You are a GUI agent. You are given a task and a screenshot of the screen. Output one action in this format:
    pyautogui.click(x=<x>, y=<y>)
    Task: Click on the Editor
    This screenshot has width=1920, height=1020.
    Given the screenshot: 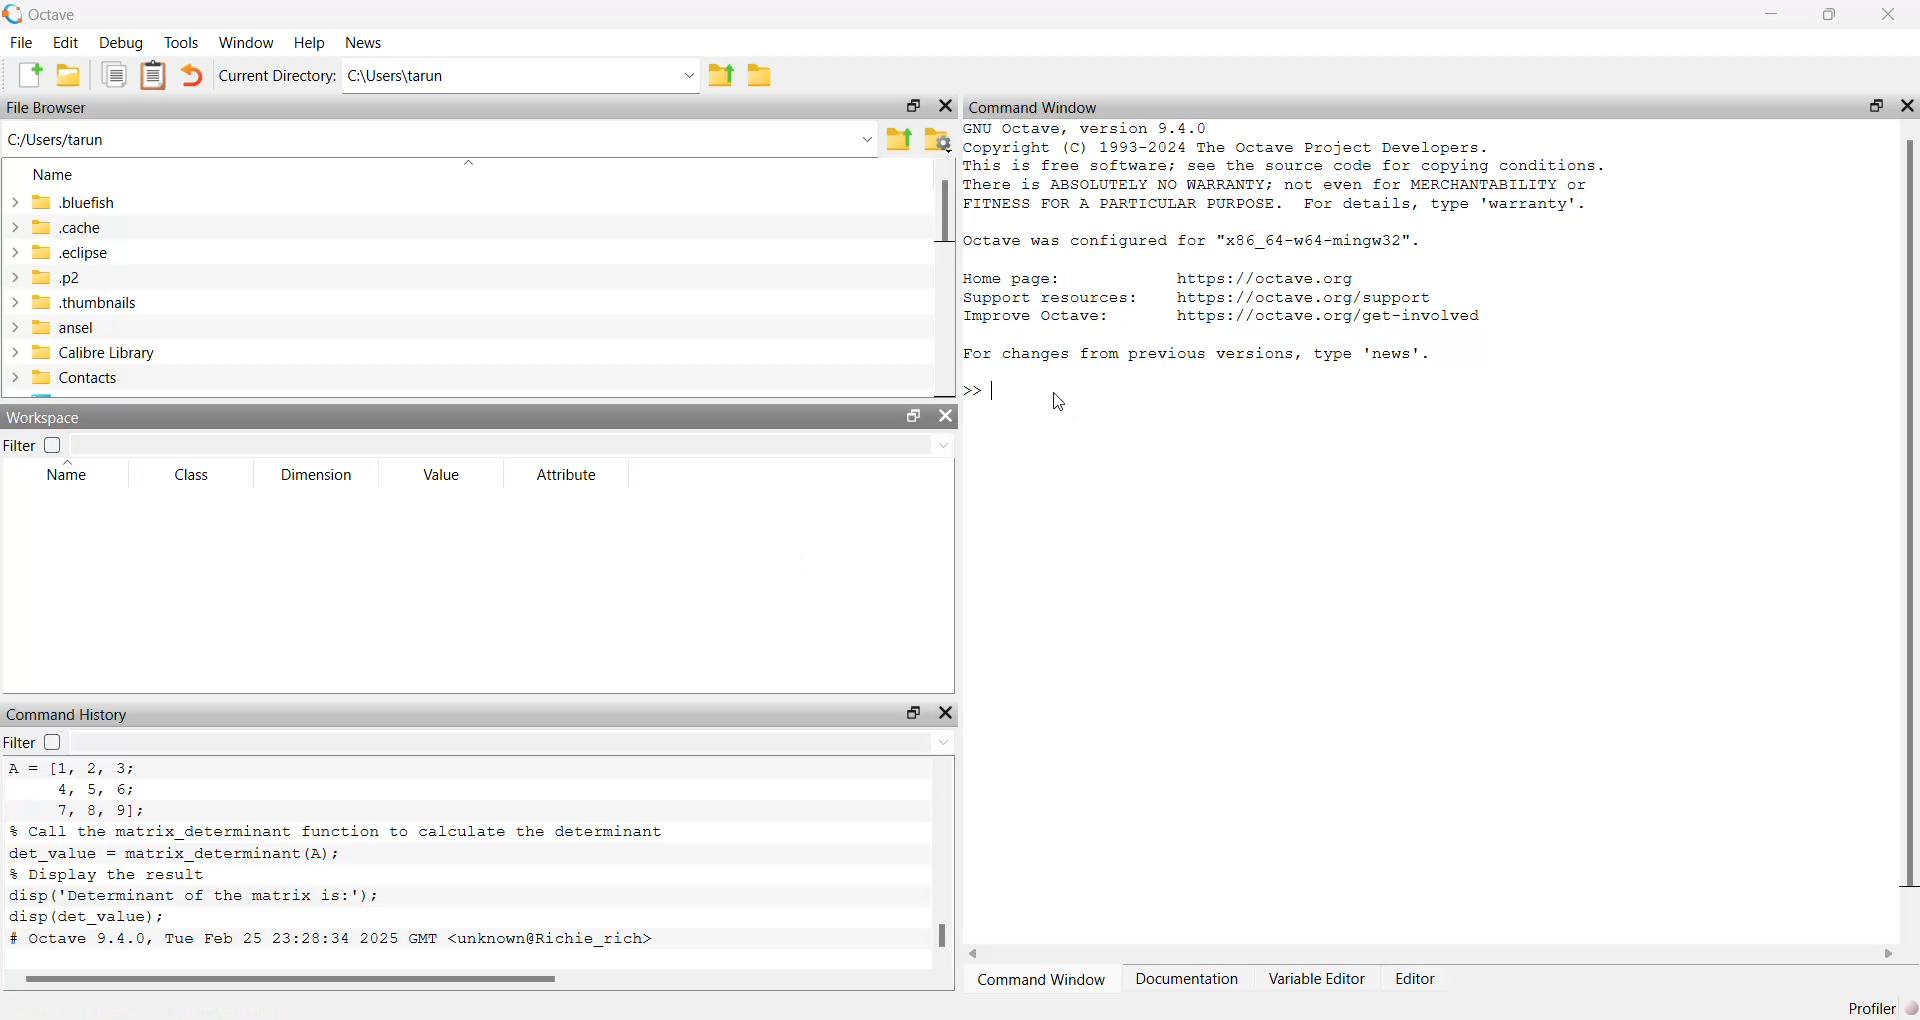 What is the action you would take?
    pyautogui.click(x=1418, y=978)
    